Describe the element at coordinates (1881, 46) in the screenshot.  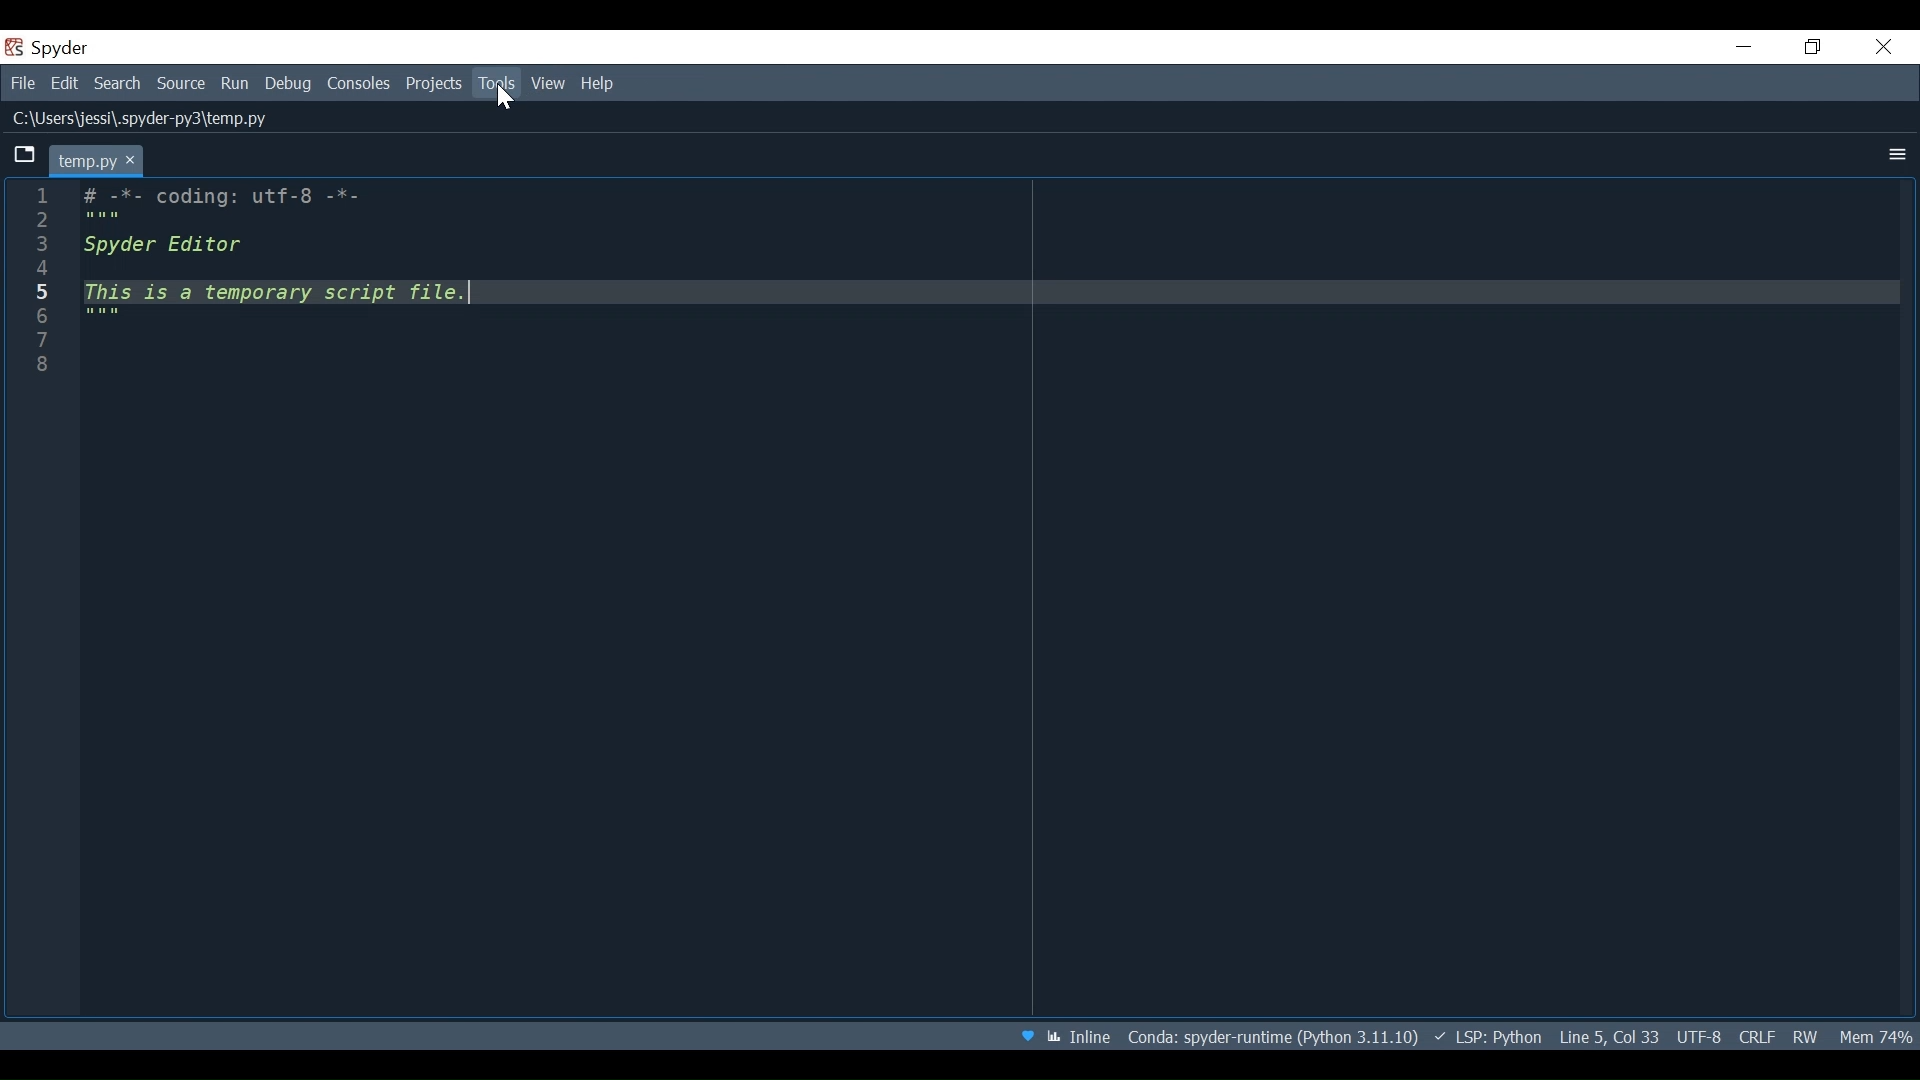
I see `Close` at that location.